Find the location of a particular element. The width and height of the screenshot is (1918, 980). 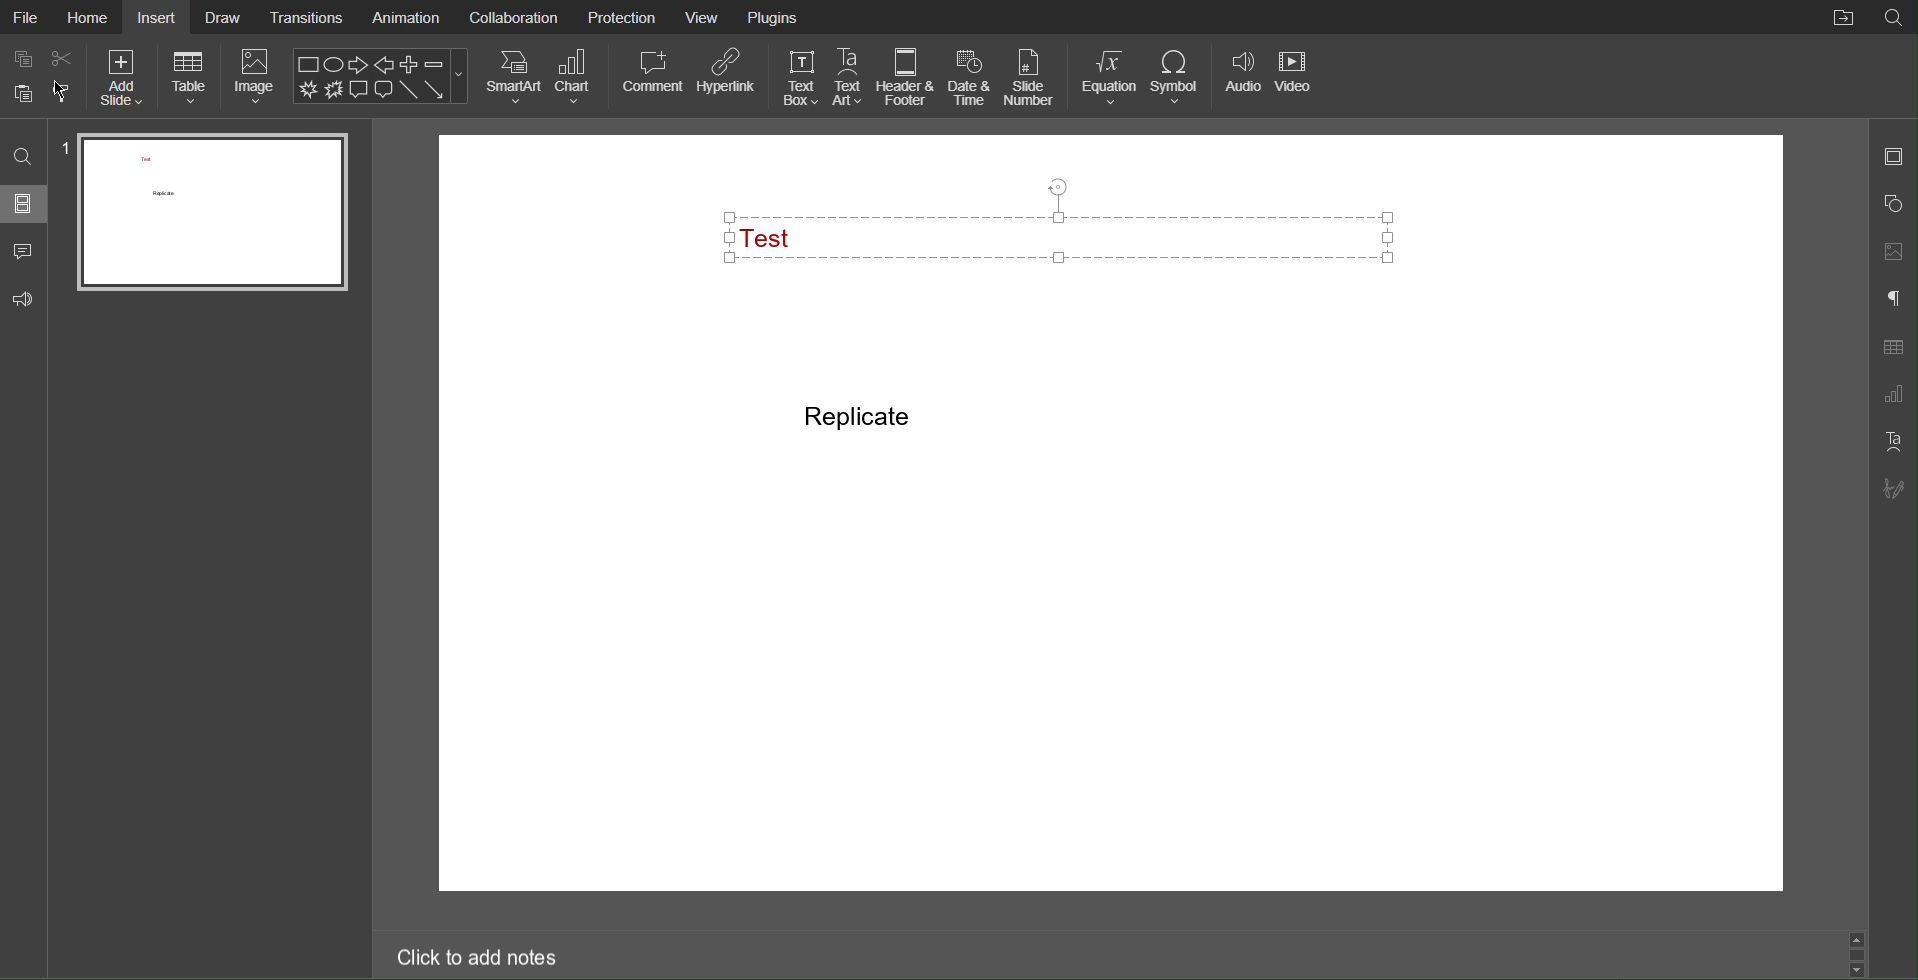

Symbol is located at coordinates (1178, 78).